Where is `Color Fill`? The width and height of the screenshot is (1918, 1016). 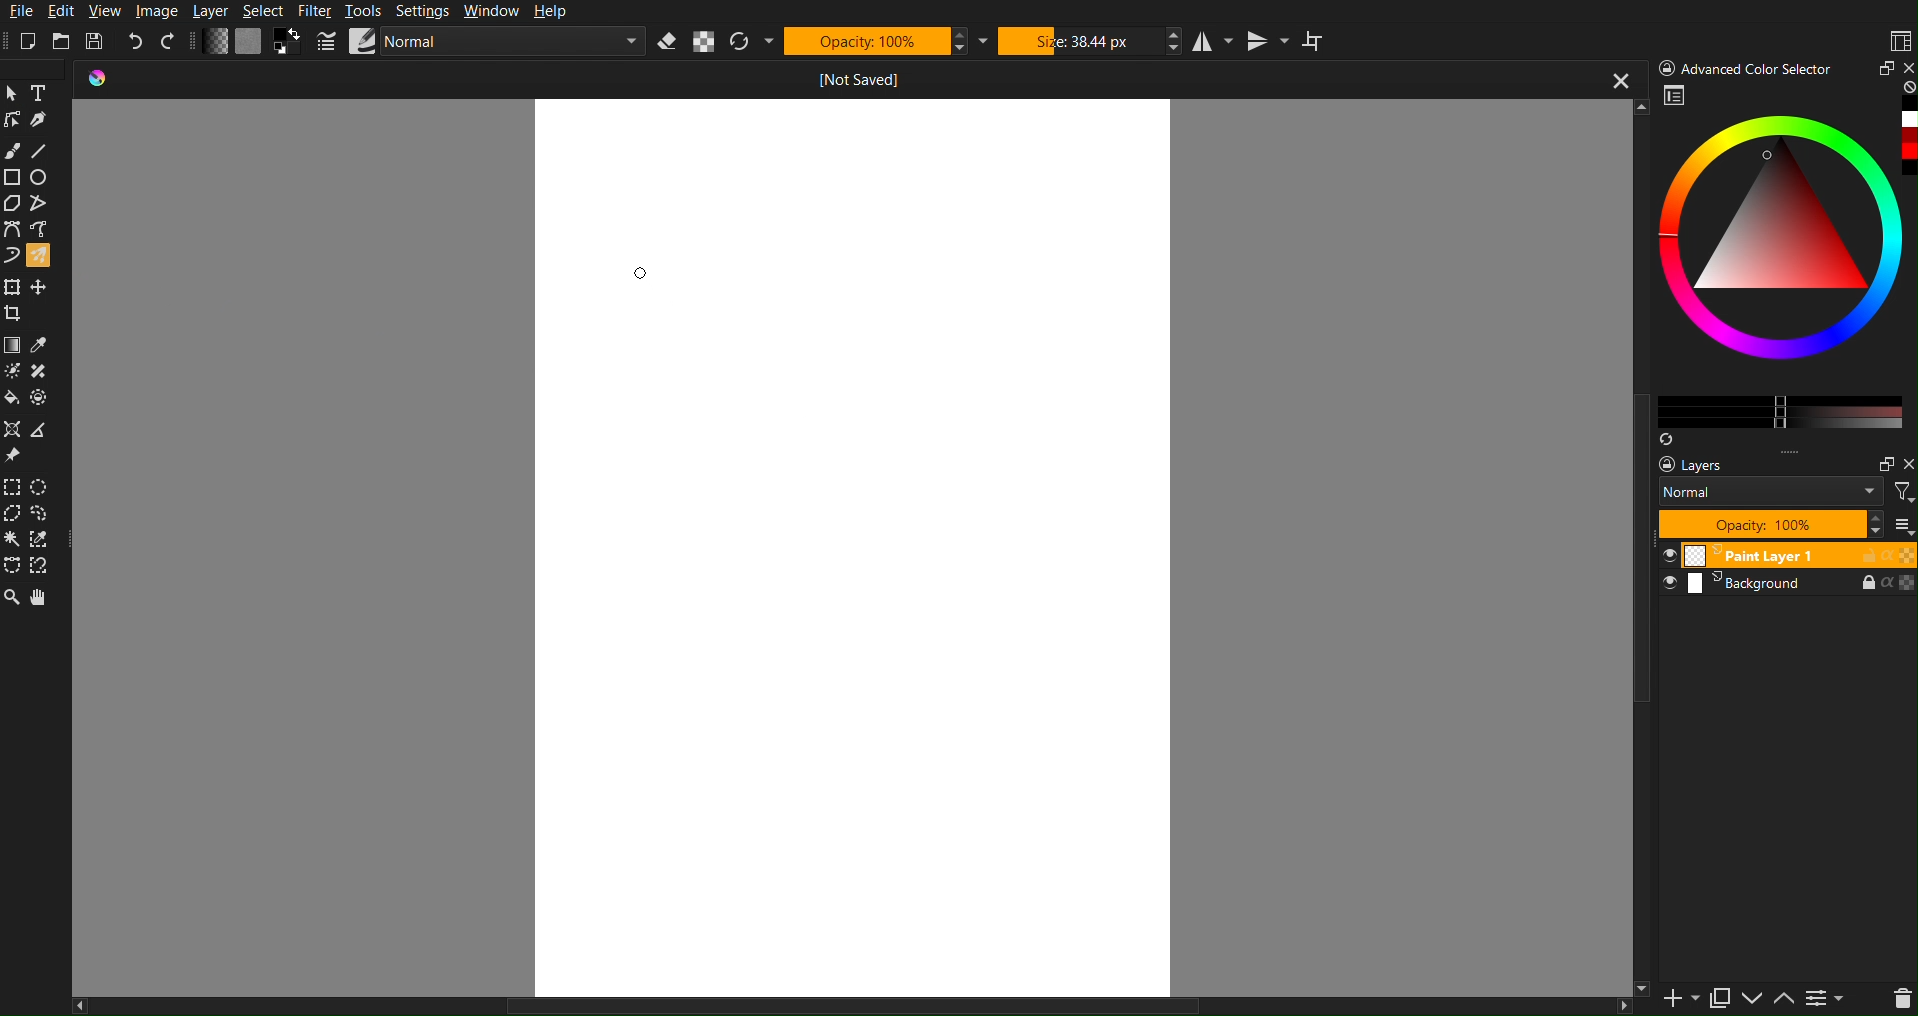 Color Fill is located at coordinates (14, 402).